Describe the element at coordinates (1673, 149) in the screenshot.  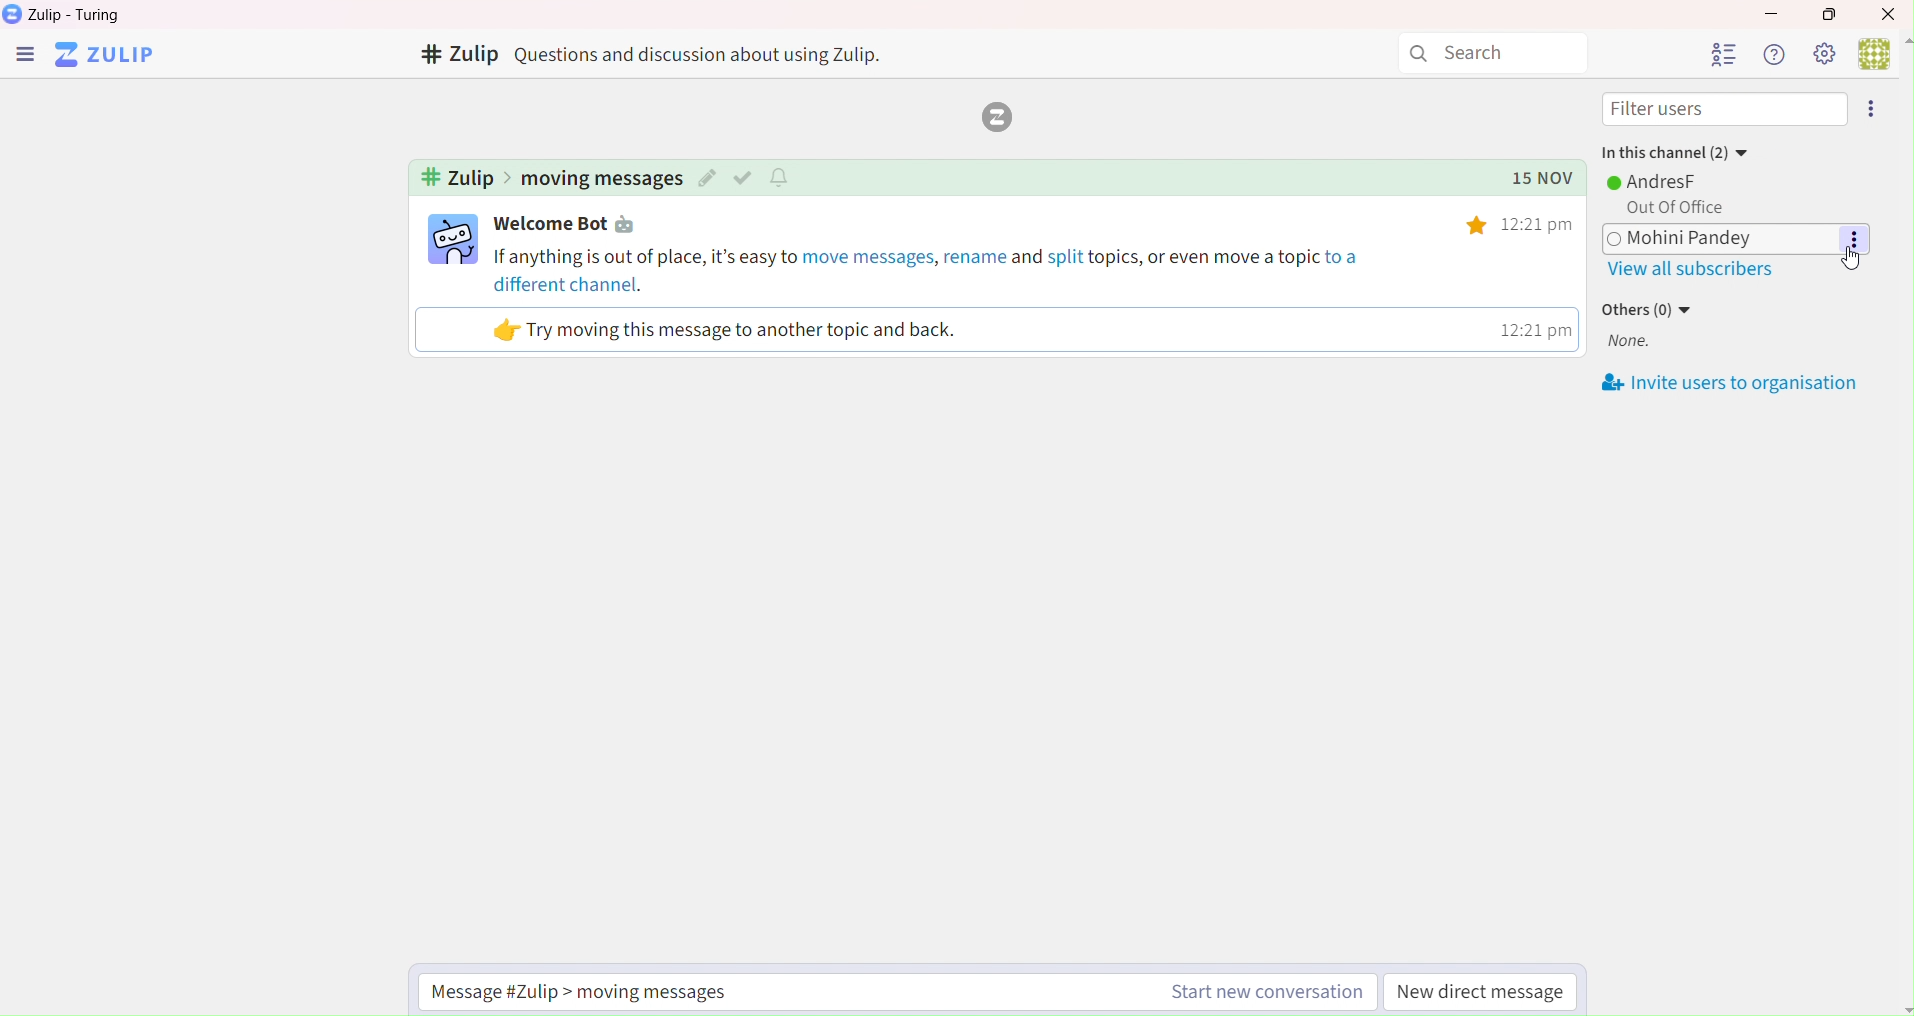
I see `In this channel (2) ` at that location.